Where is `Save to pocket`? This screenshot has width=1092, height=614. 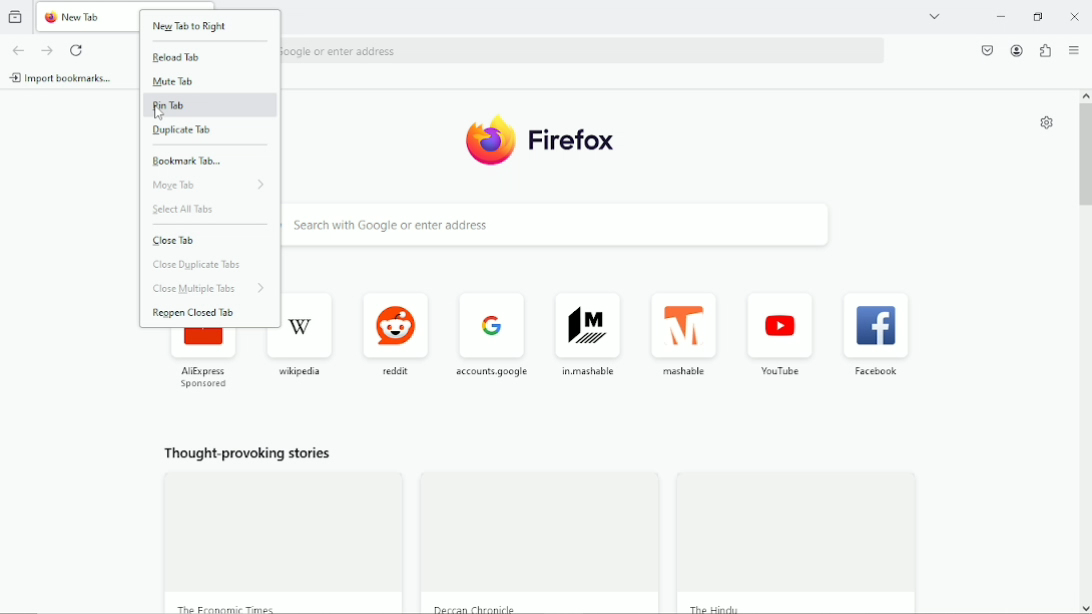 Save to pocket is located at coordinates (988, 50).